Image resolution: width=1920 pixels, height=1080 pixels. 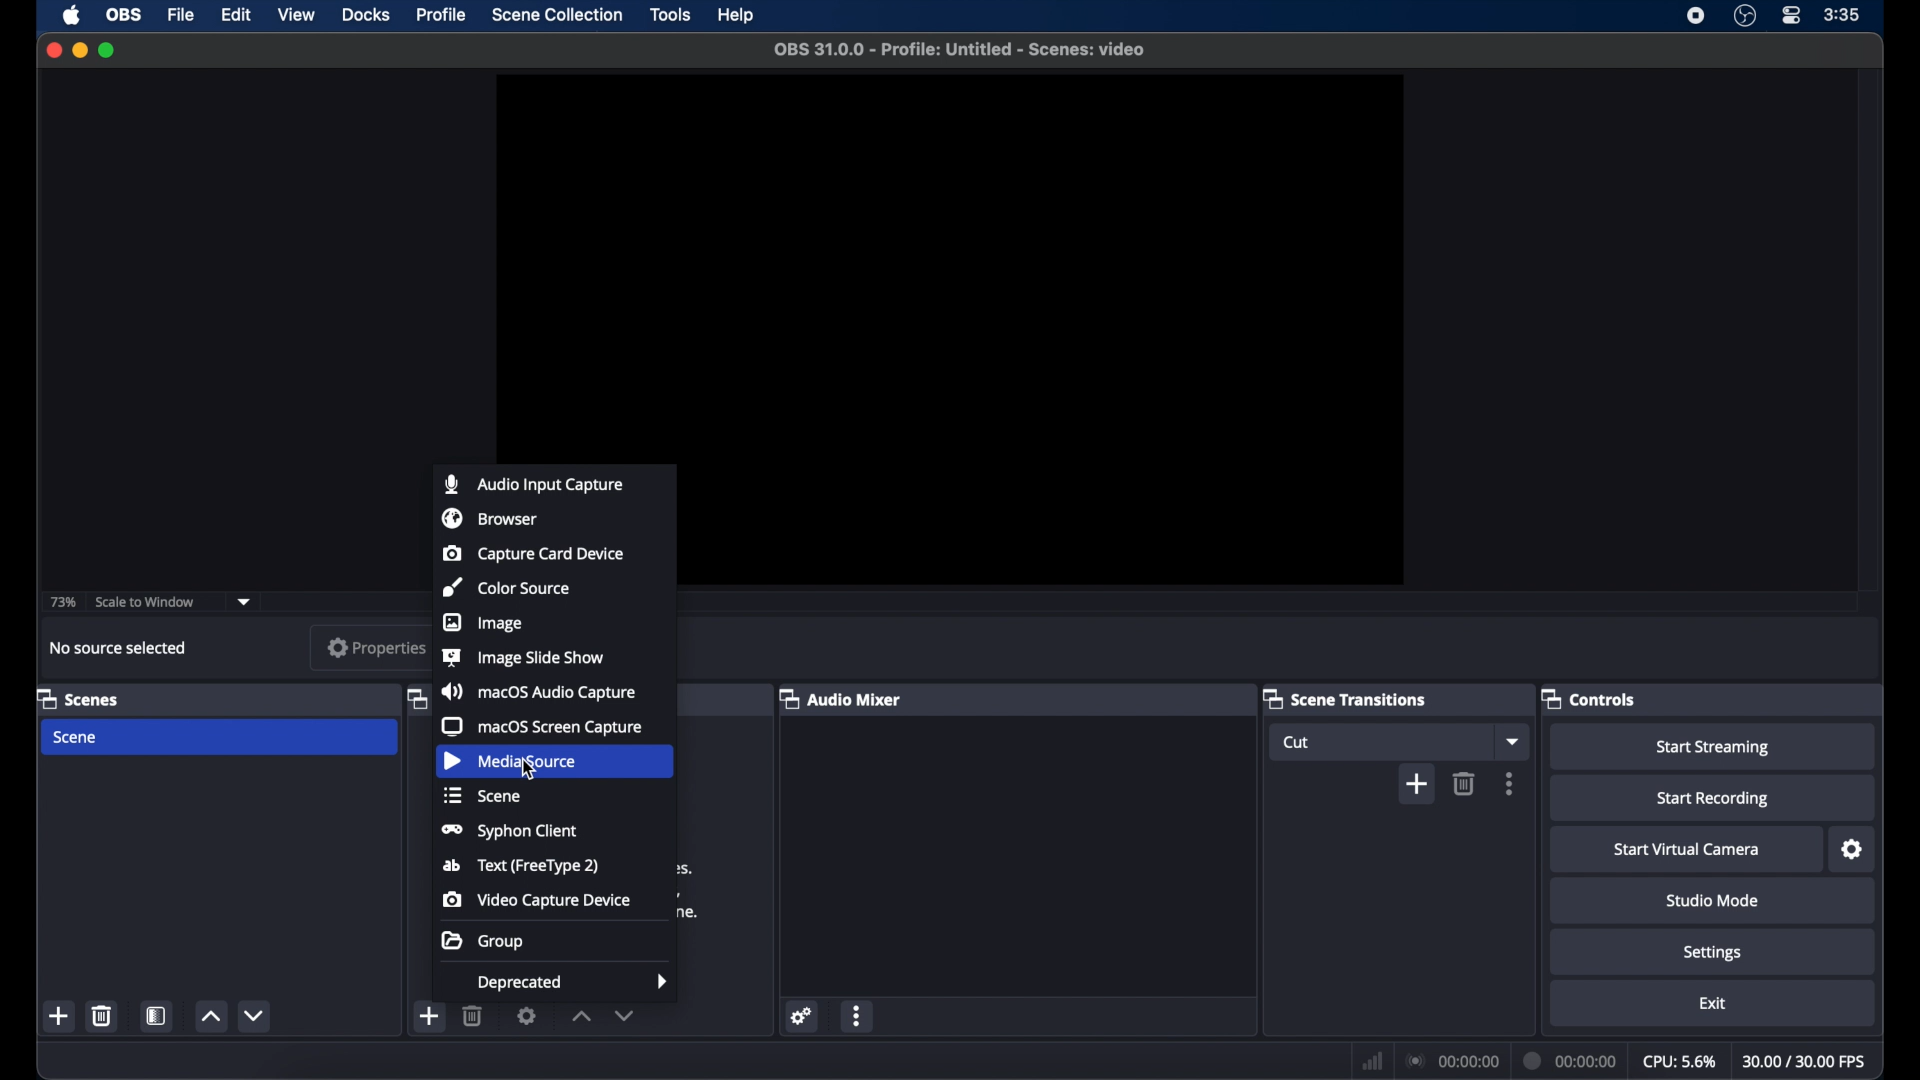 What do you see at coordinates (802, 1015) in the screenshot?
I see `settings` at bounding box center [802, 1015].